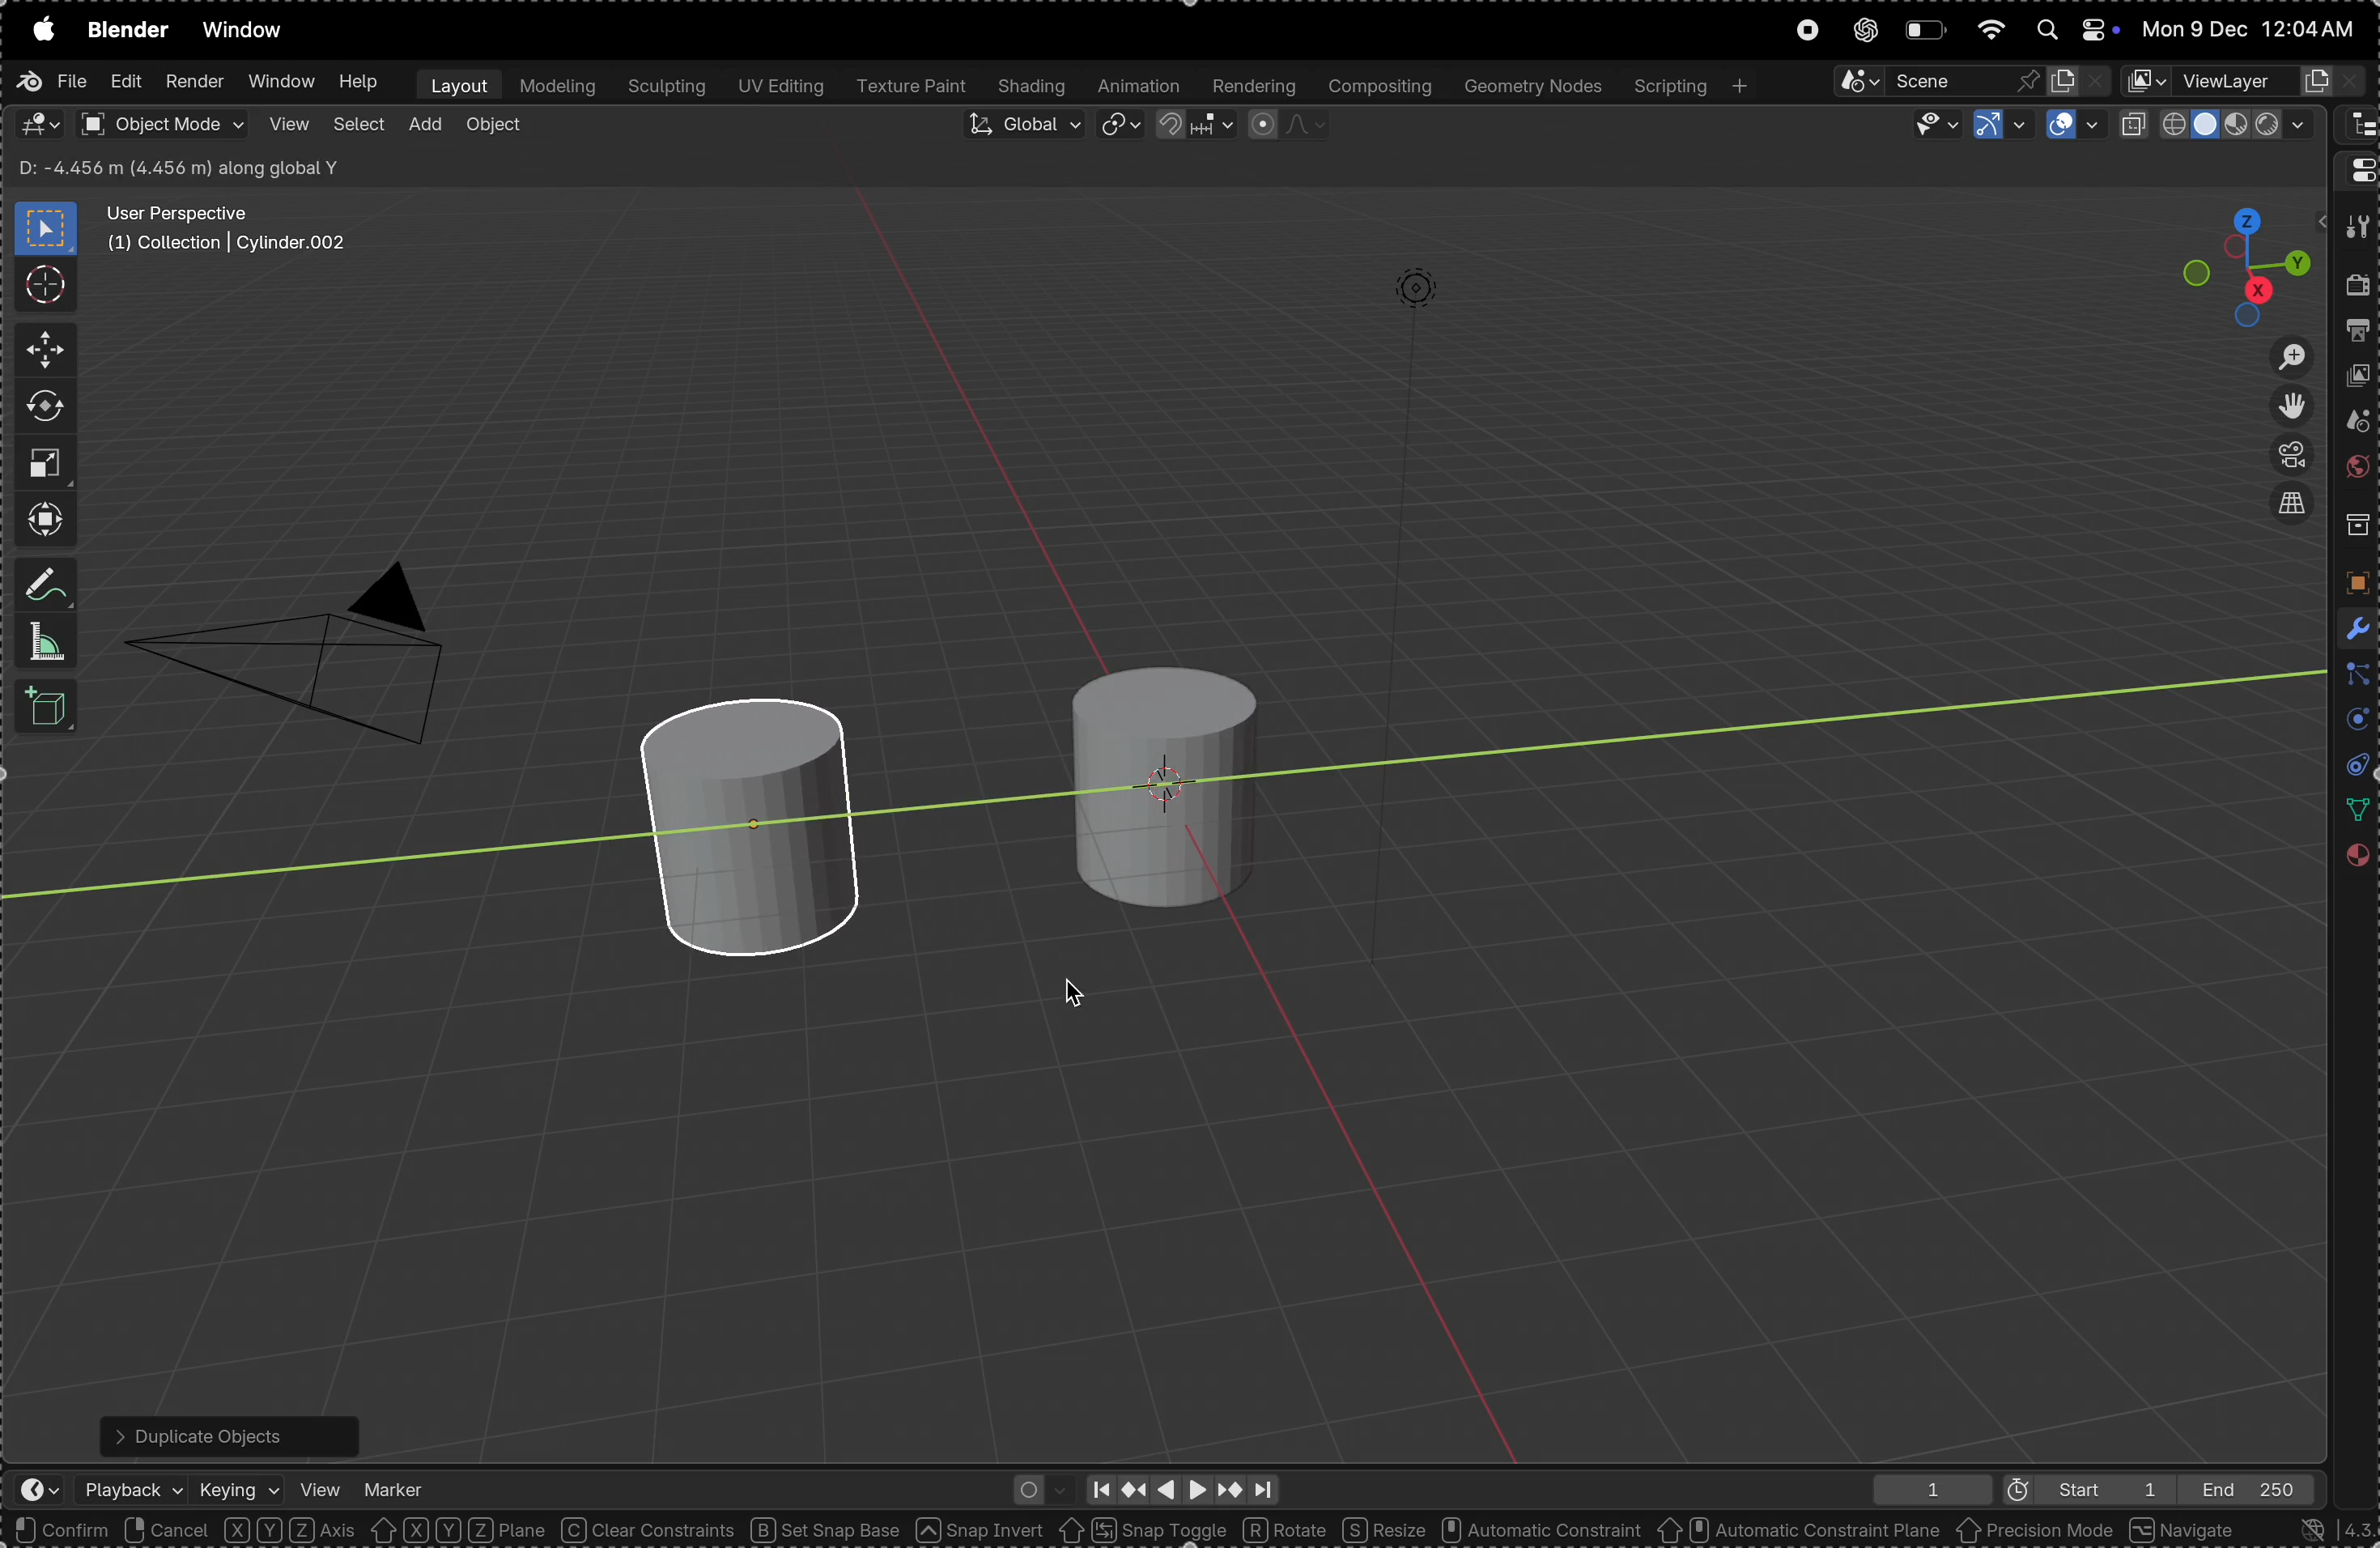  I want to click on navigate, so click(2186, 1529).